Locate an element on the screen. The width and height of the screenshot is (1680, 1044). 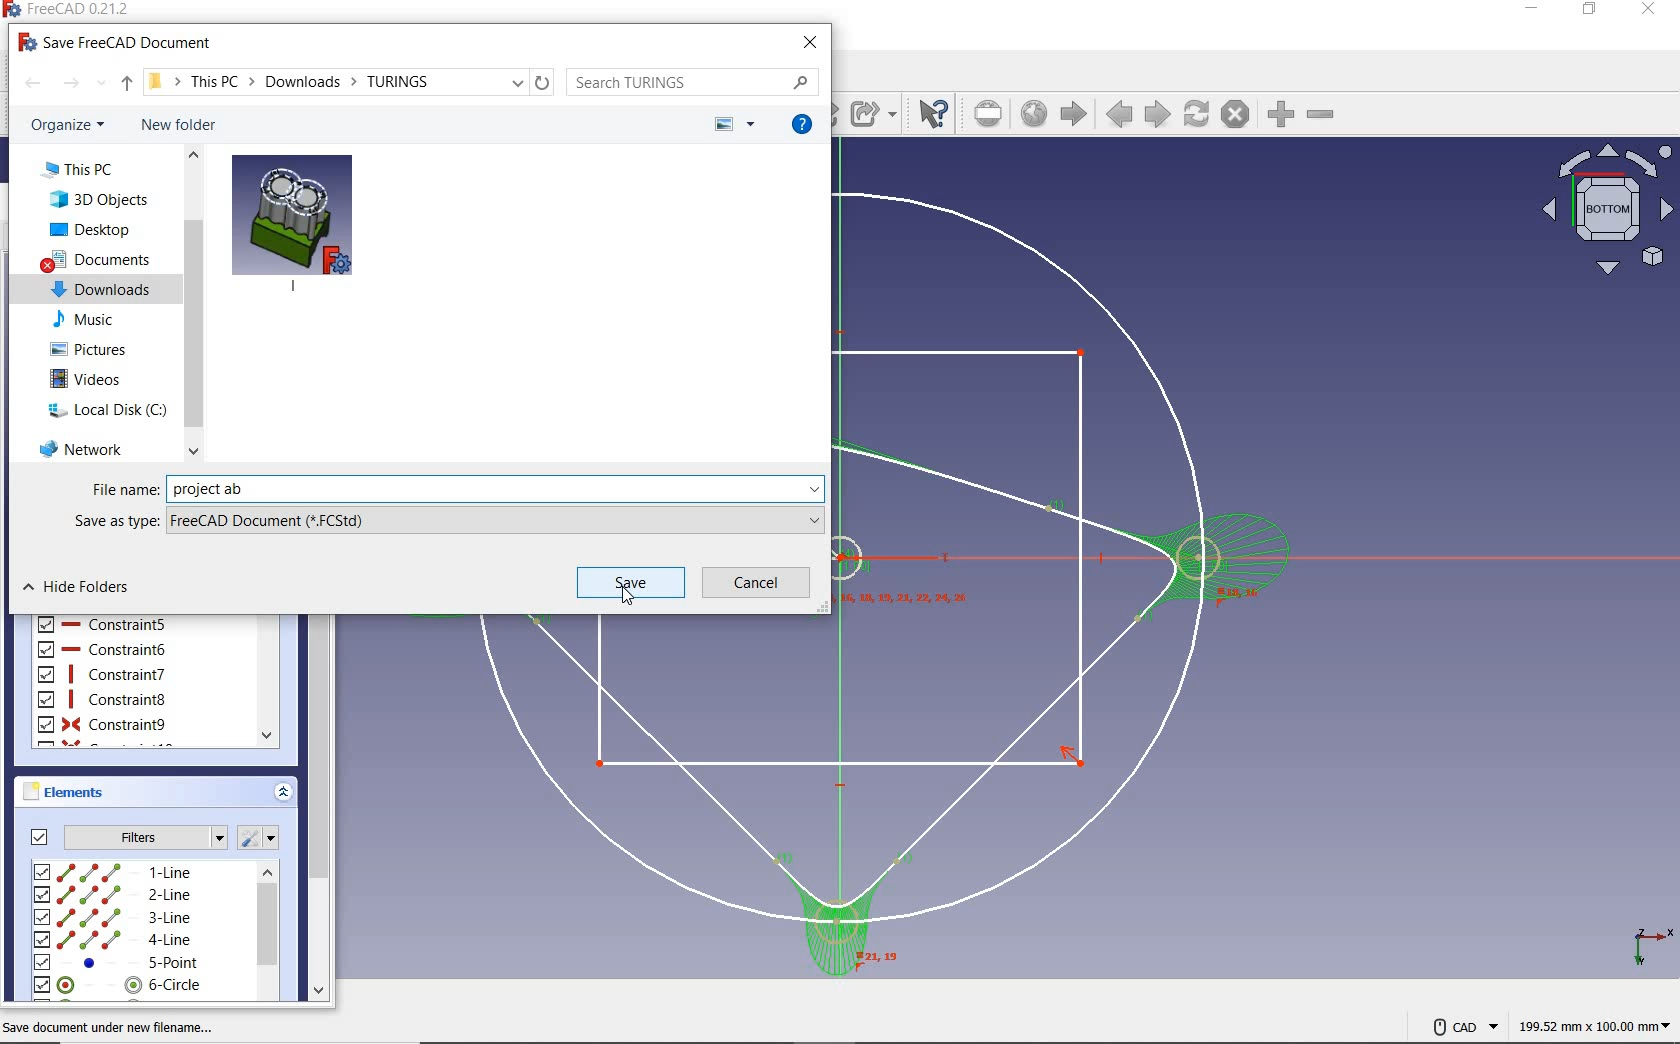
scrollbar is located at coordinates (267, 933).